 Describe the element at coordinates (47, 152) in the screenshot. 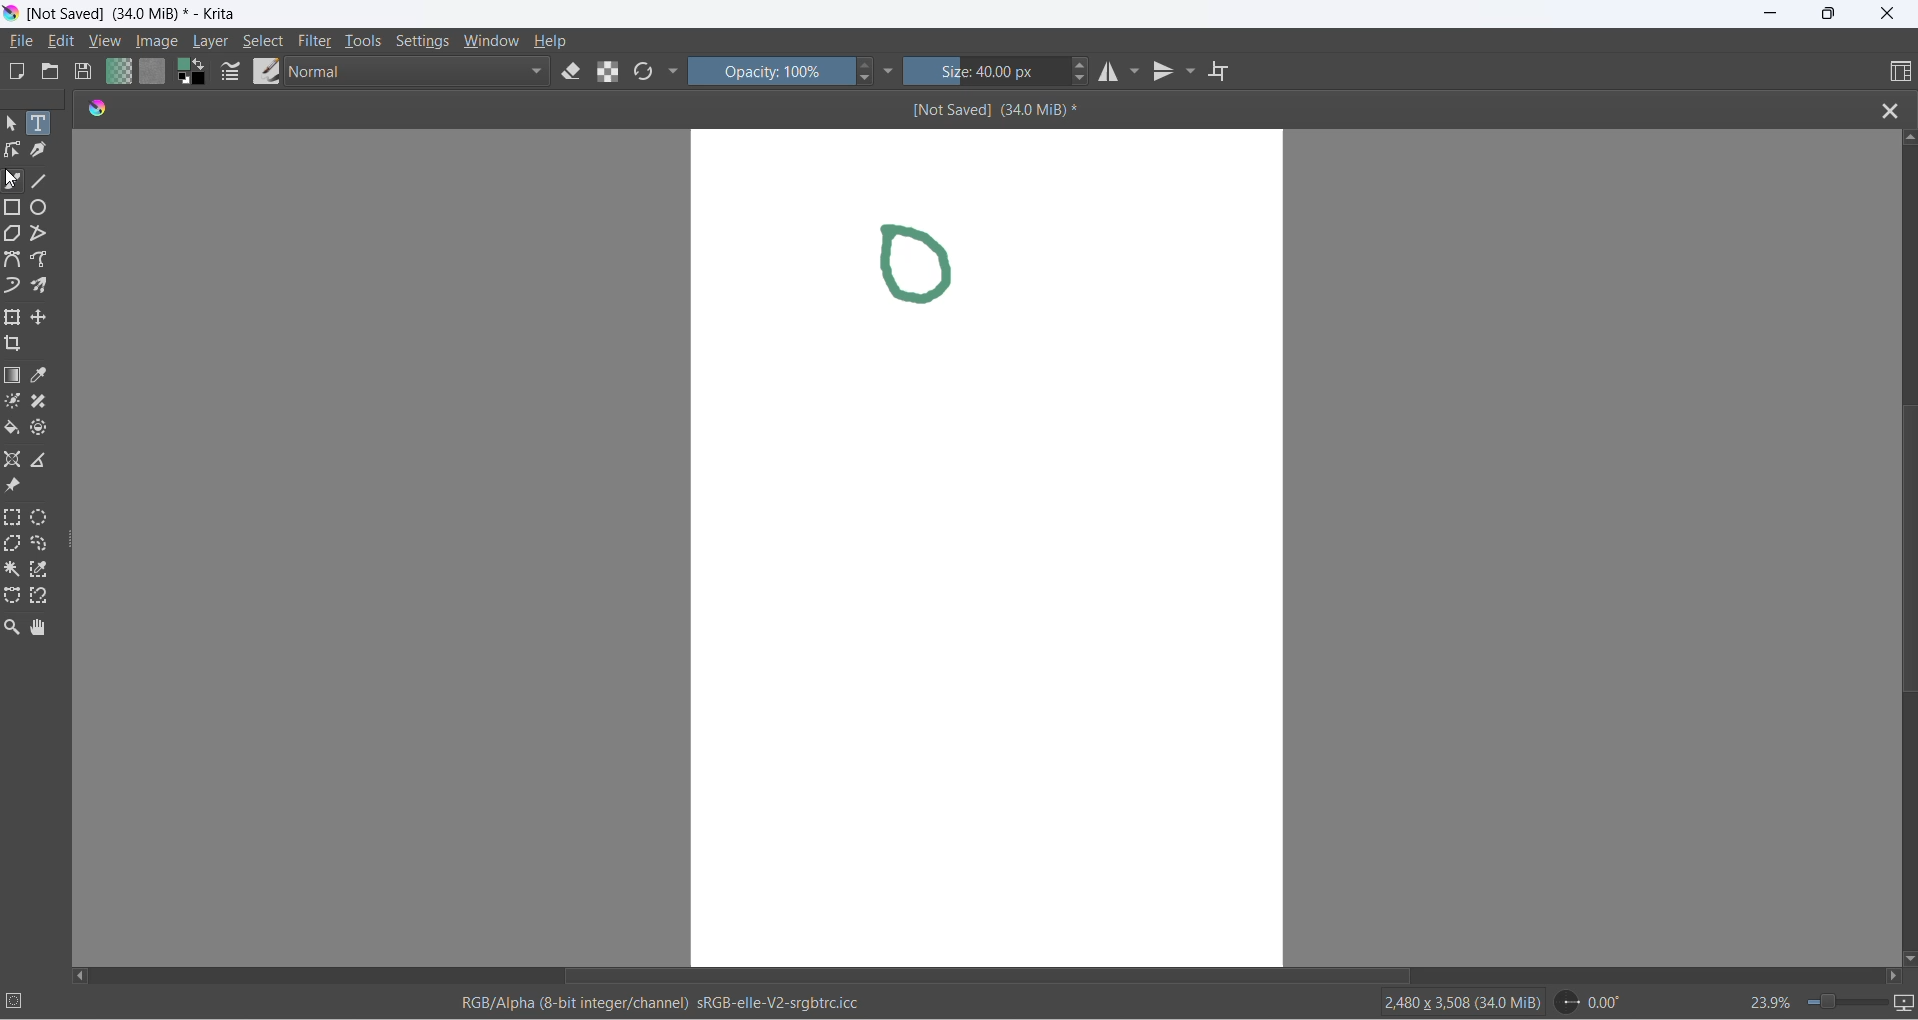

I see `calligraphy` at that location.